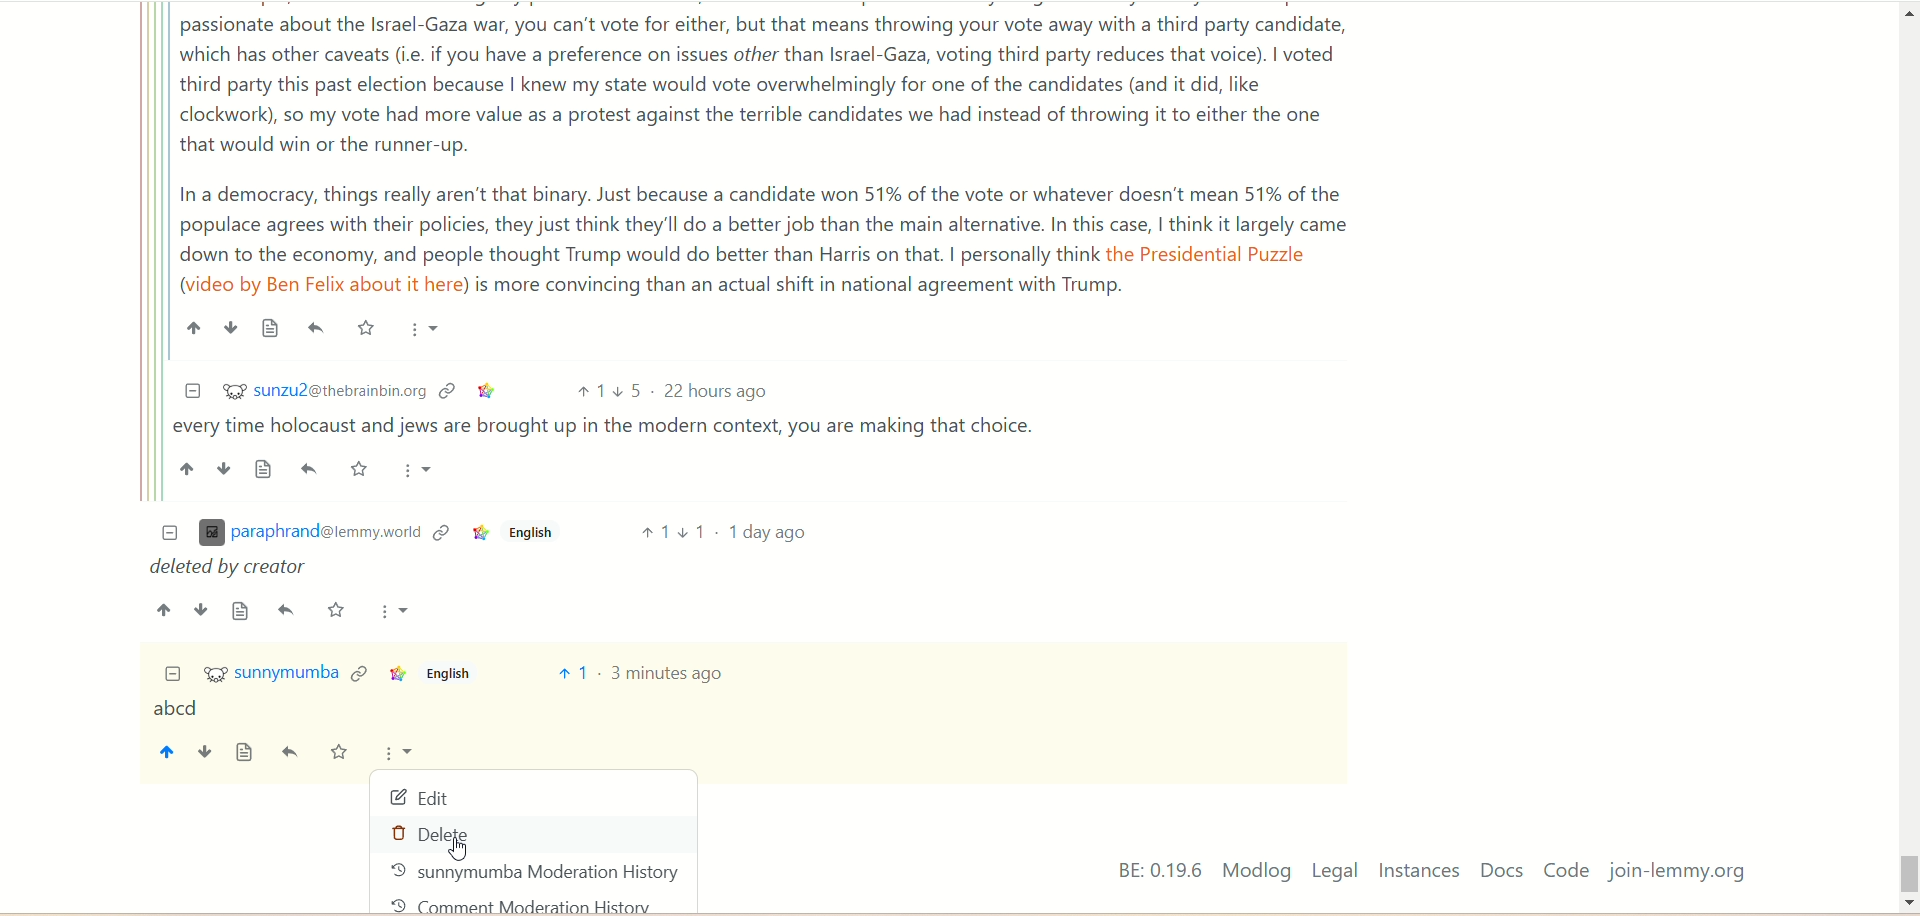 This screenshot has width=1920, height=916. I want to click on (l paraphrand@iemmy.worid, so click(309, 534).